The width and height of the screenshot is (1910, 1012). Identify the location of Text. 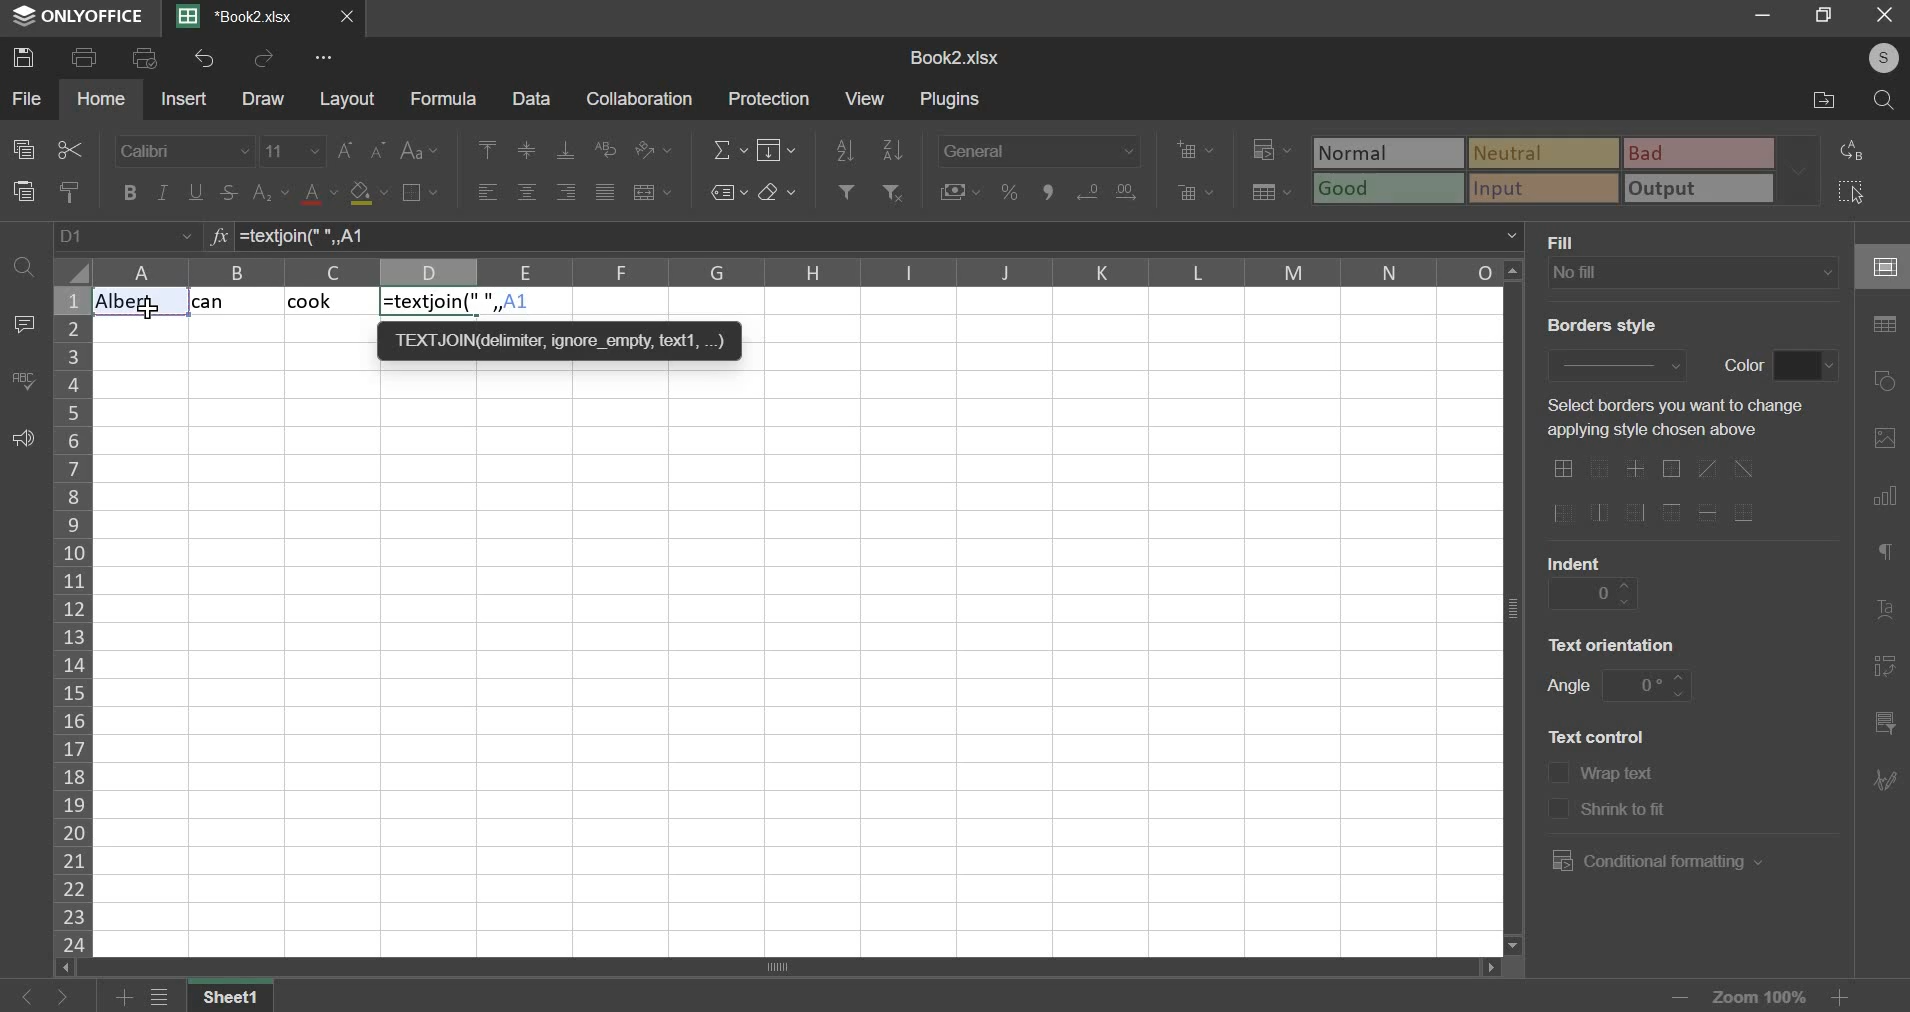
(226, 303).